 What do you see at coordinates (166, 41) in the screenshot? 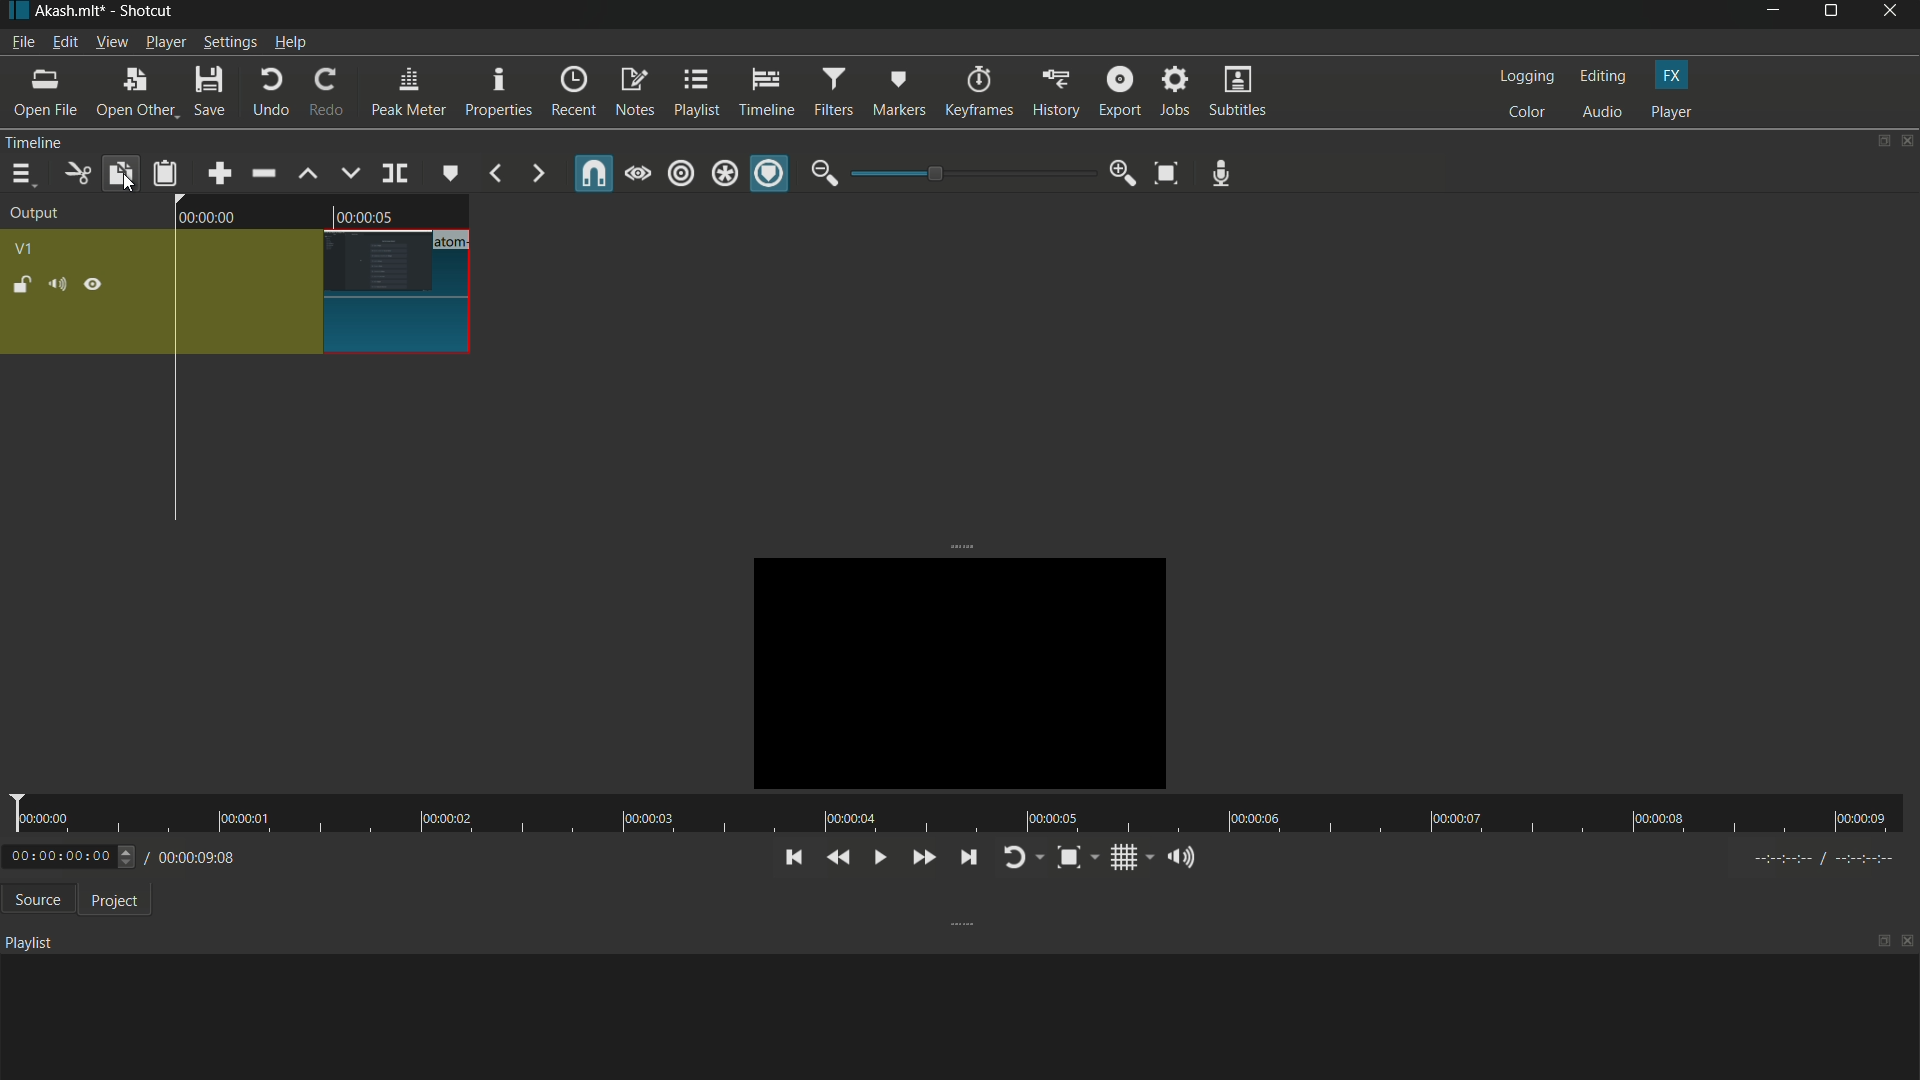
I see `player menu` at bounding box center [166, 41].